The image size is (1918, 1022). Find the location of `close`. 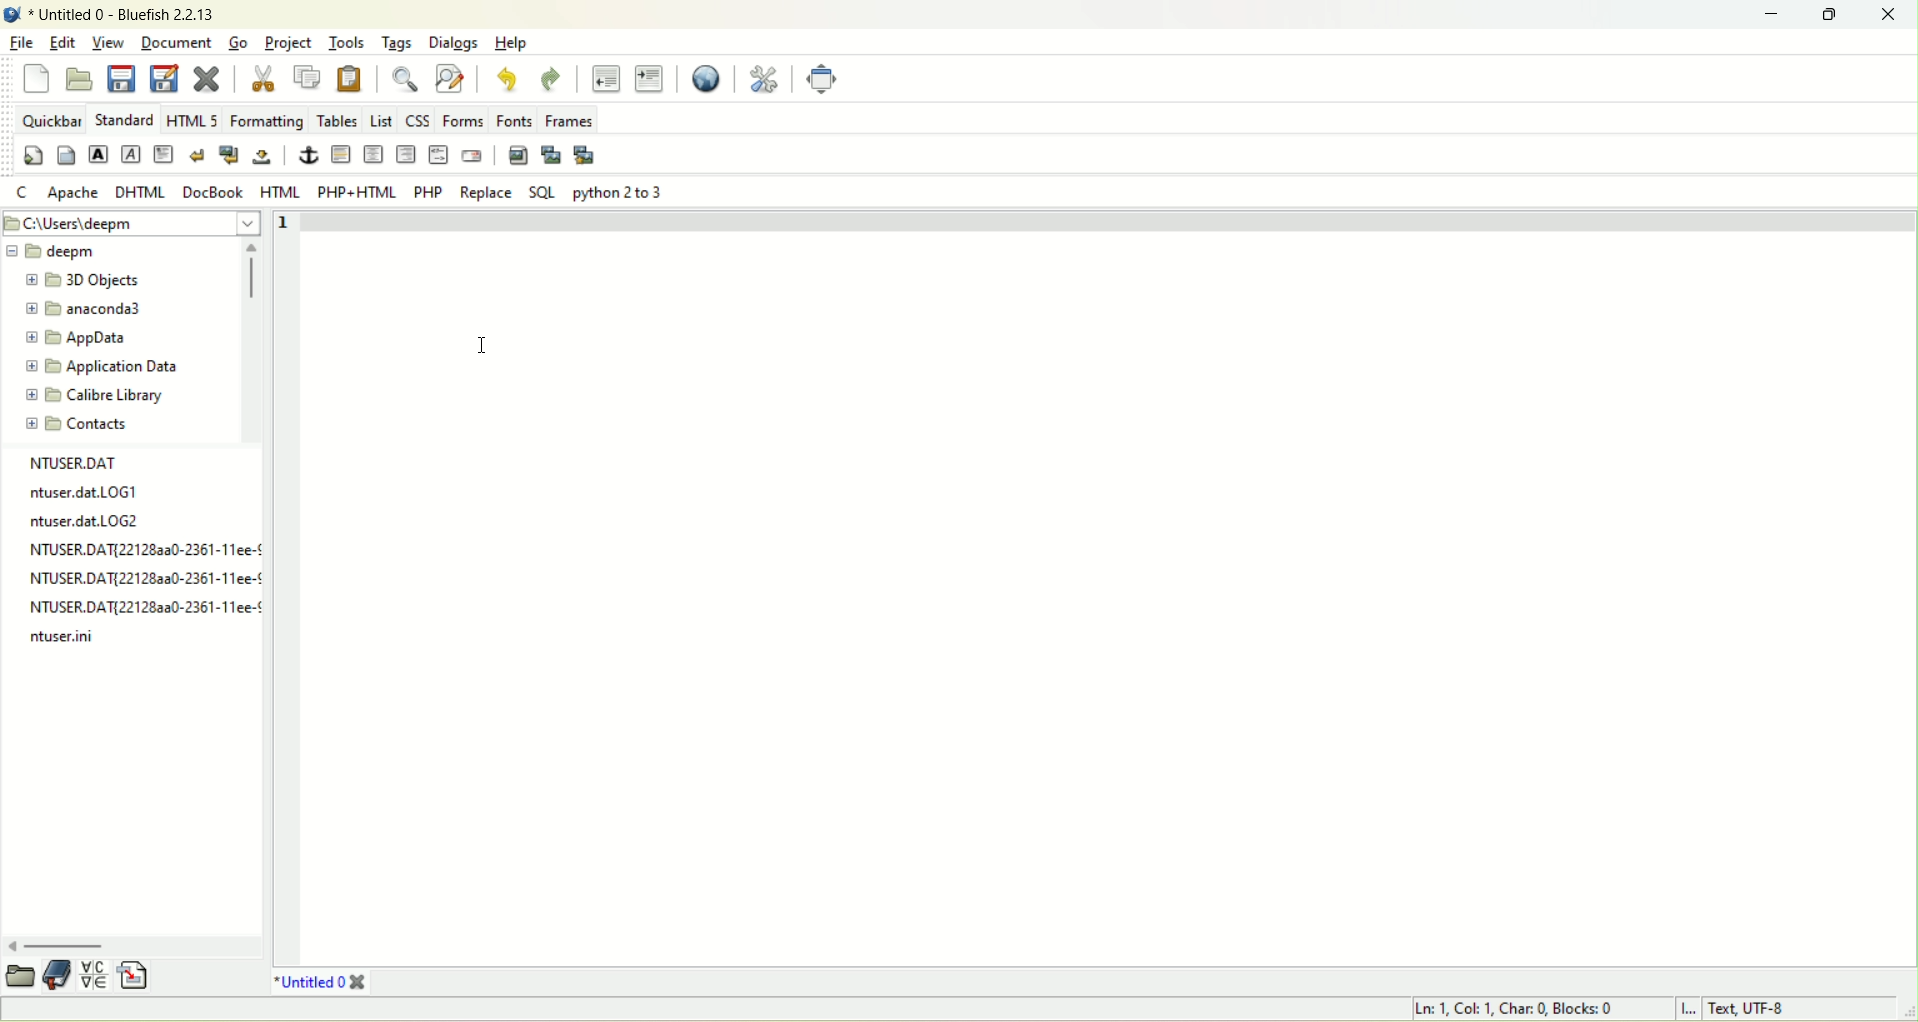

close is located at coordinates (1887, 14).